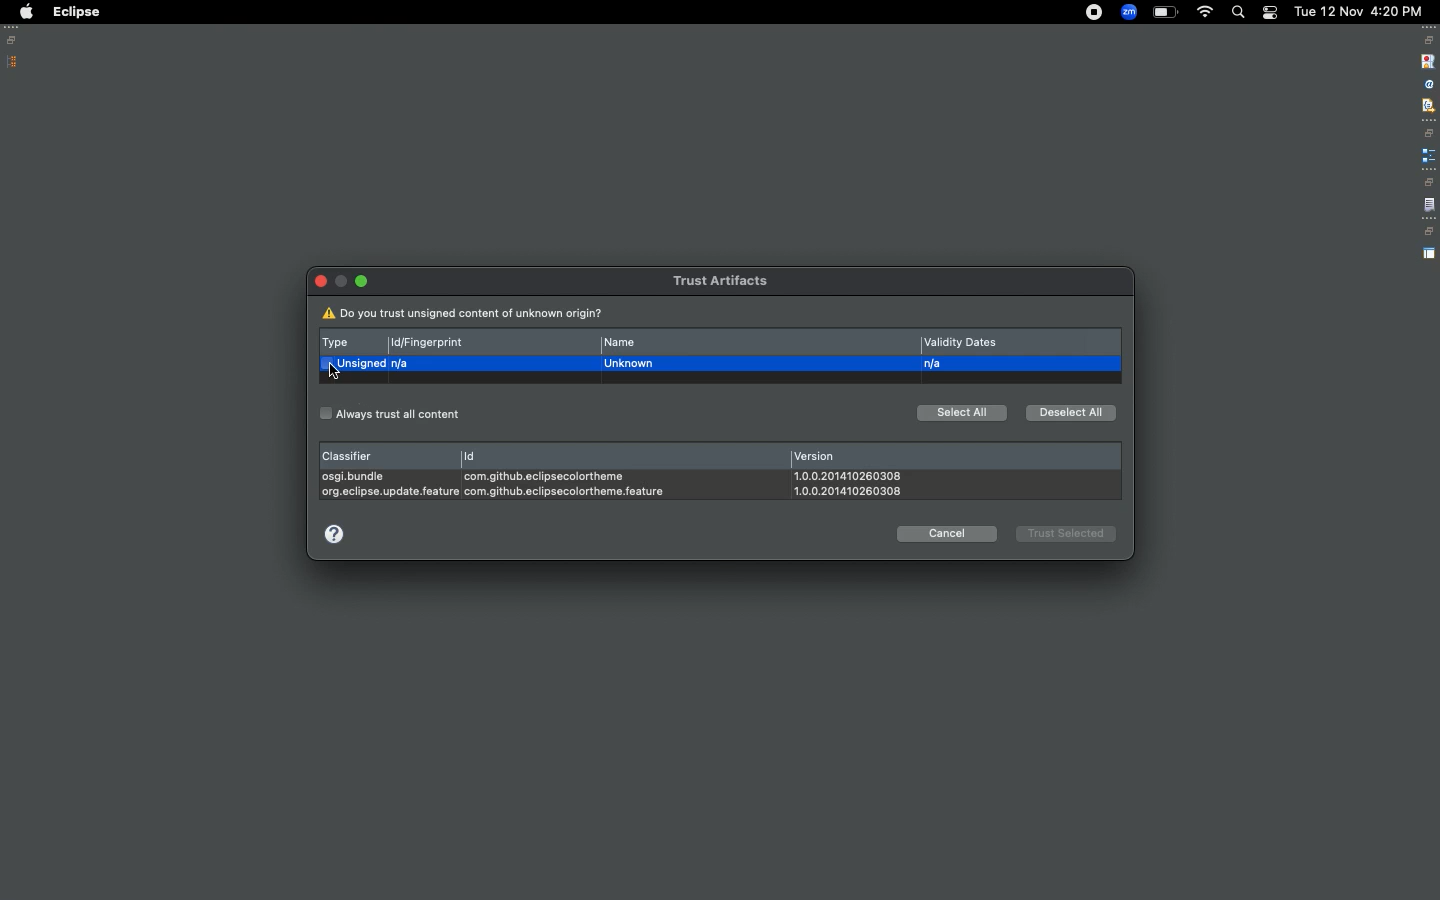 Image resolution: width=1440 pixels, height=900 pixels. What do you see at coordinates (1205, 14) in the screenshot?
I see `Internet` at bounding box center [1205, 14].